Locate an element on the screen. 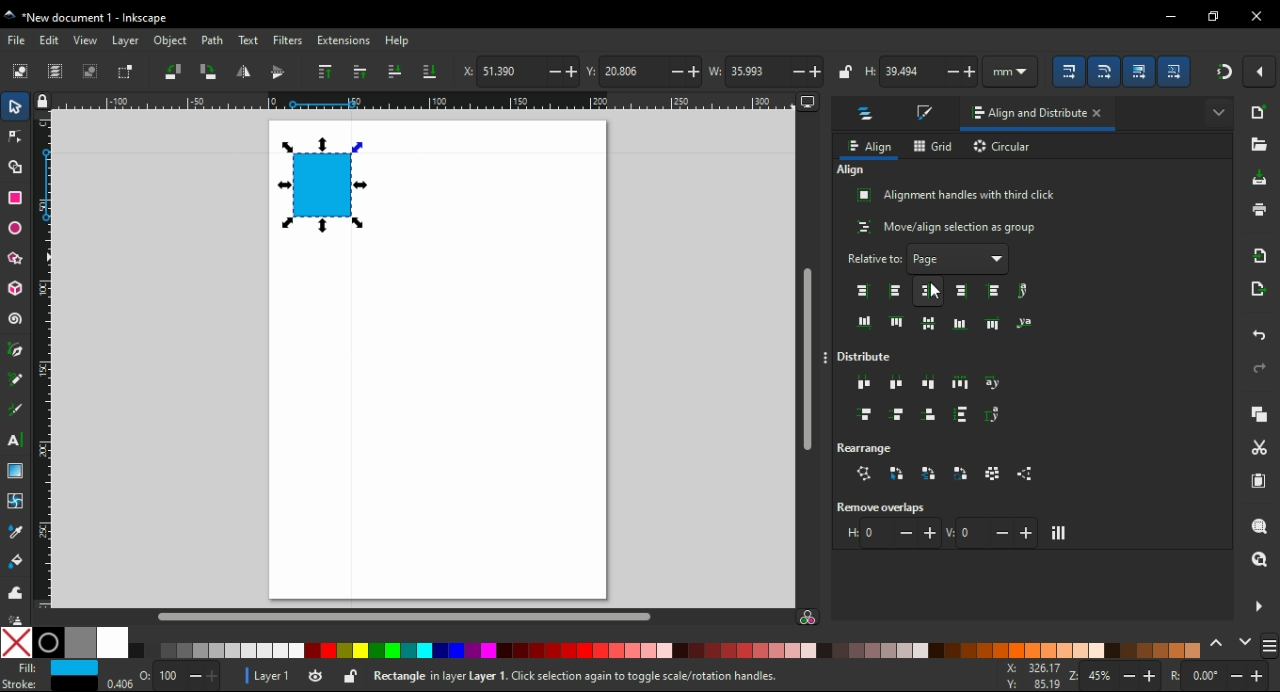  distribute vertically with even spacing between top edges is located at coordinates (865, 416).